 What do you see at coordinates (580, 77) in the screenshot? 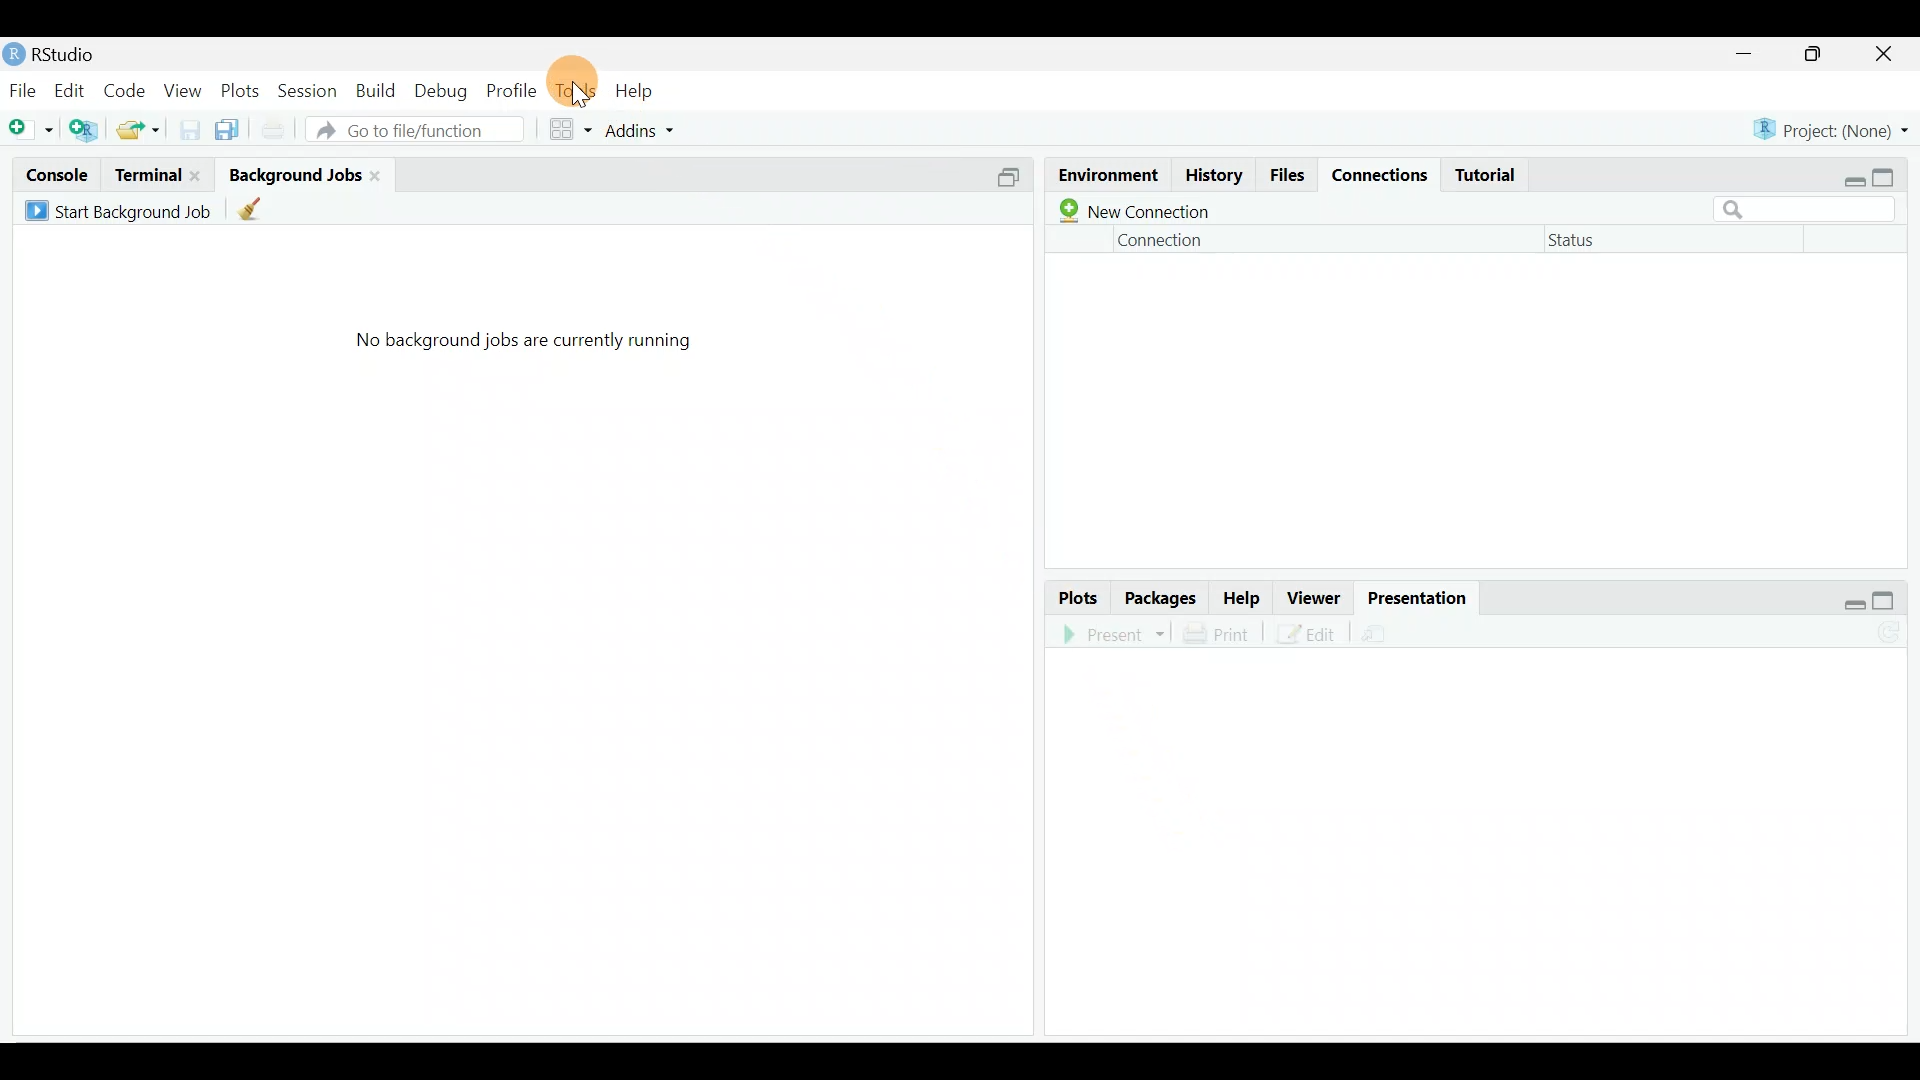
I see `Cursor` at bounding box center [580, 77].